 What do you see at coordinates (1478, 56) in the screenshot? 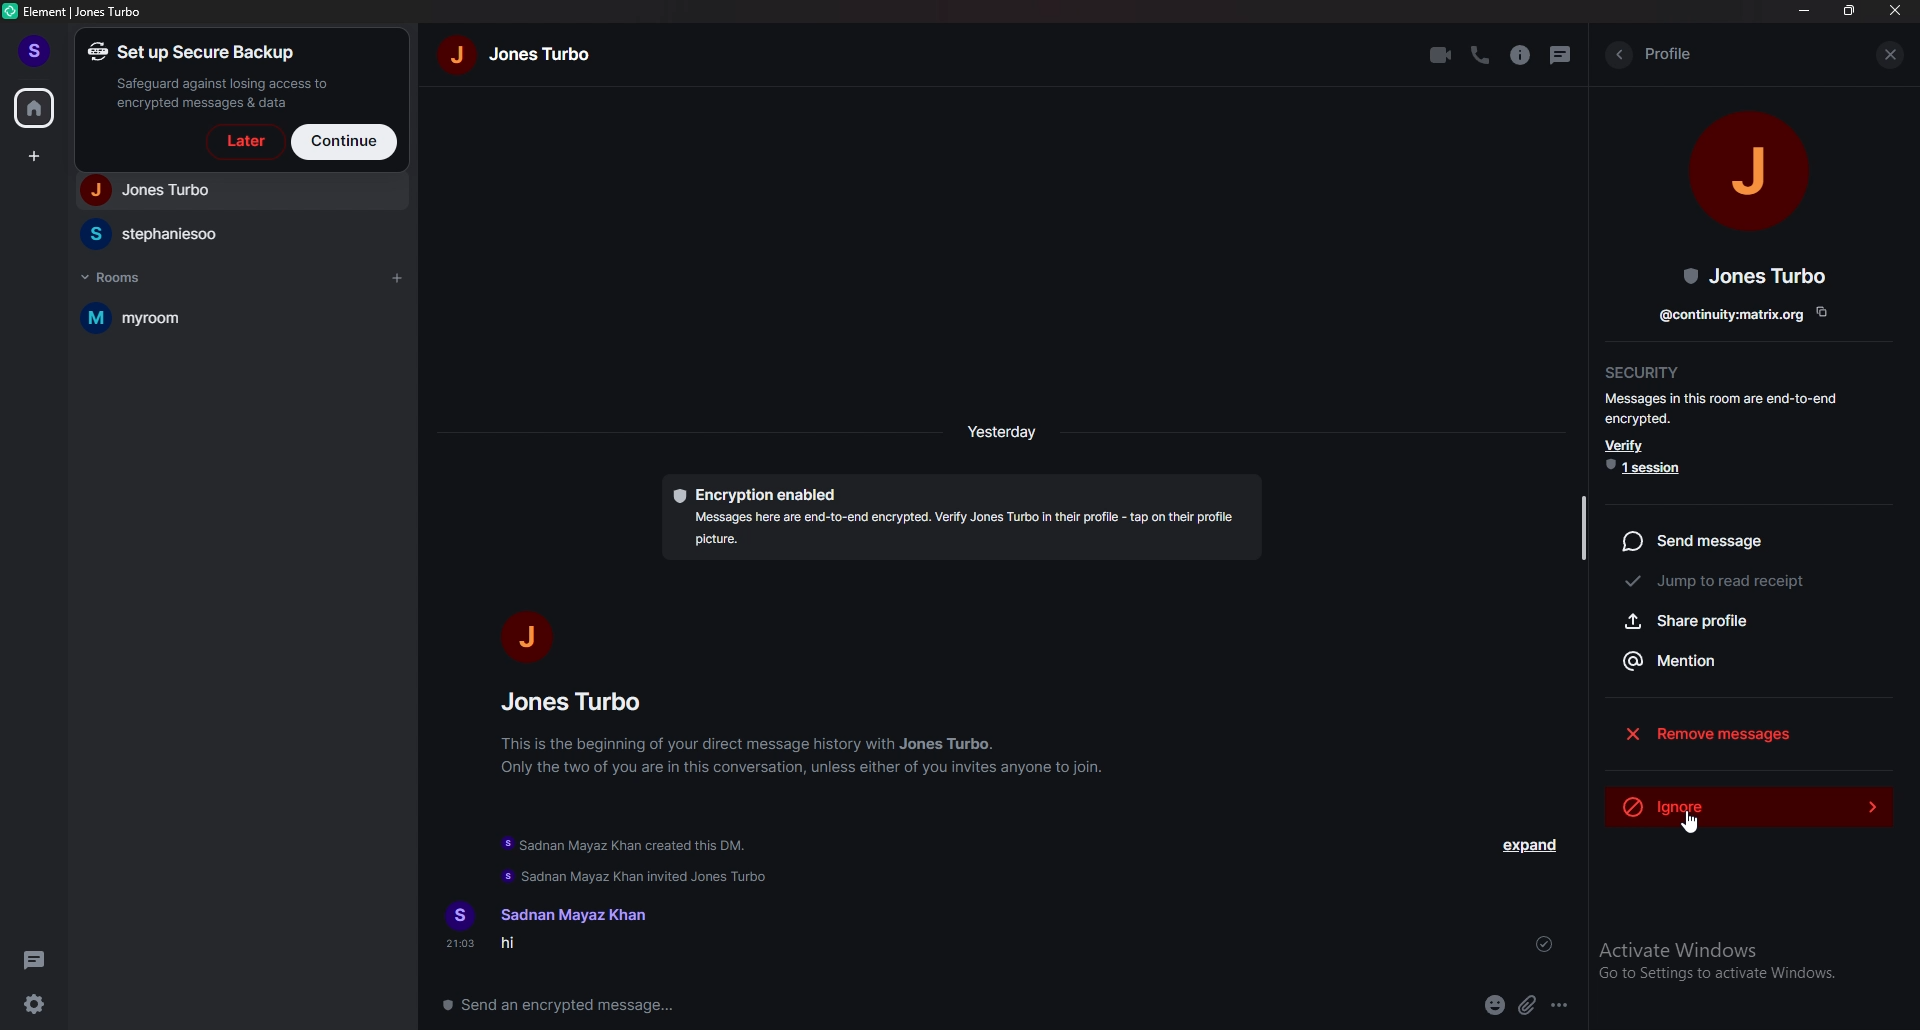
I see `voice call` at bounding box center [1478, 56].